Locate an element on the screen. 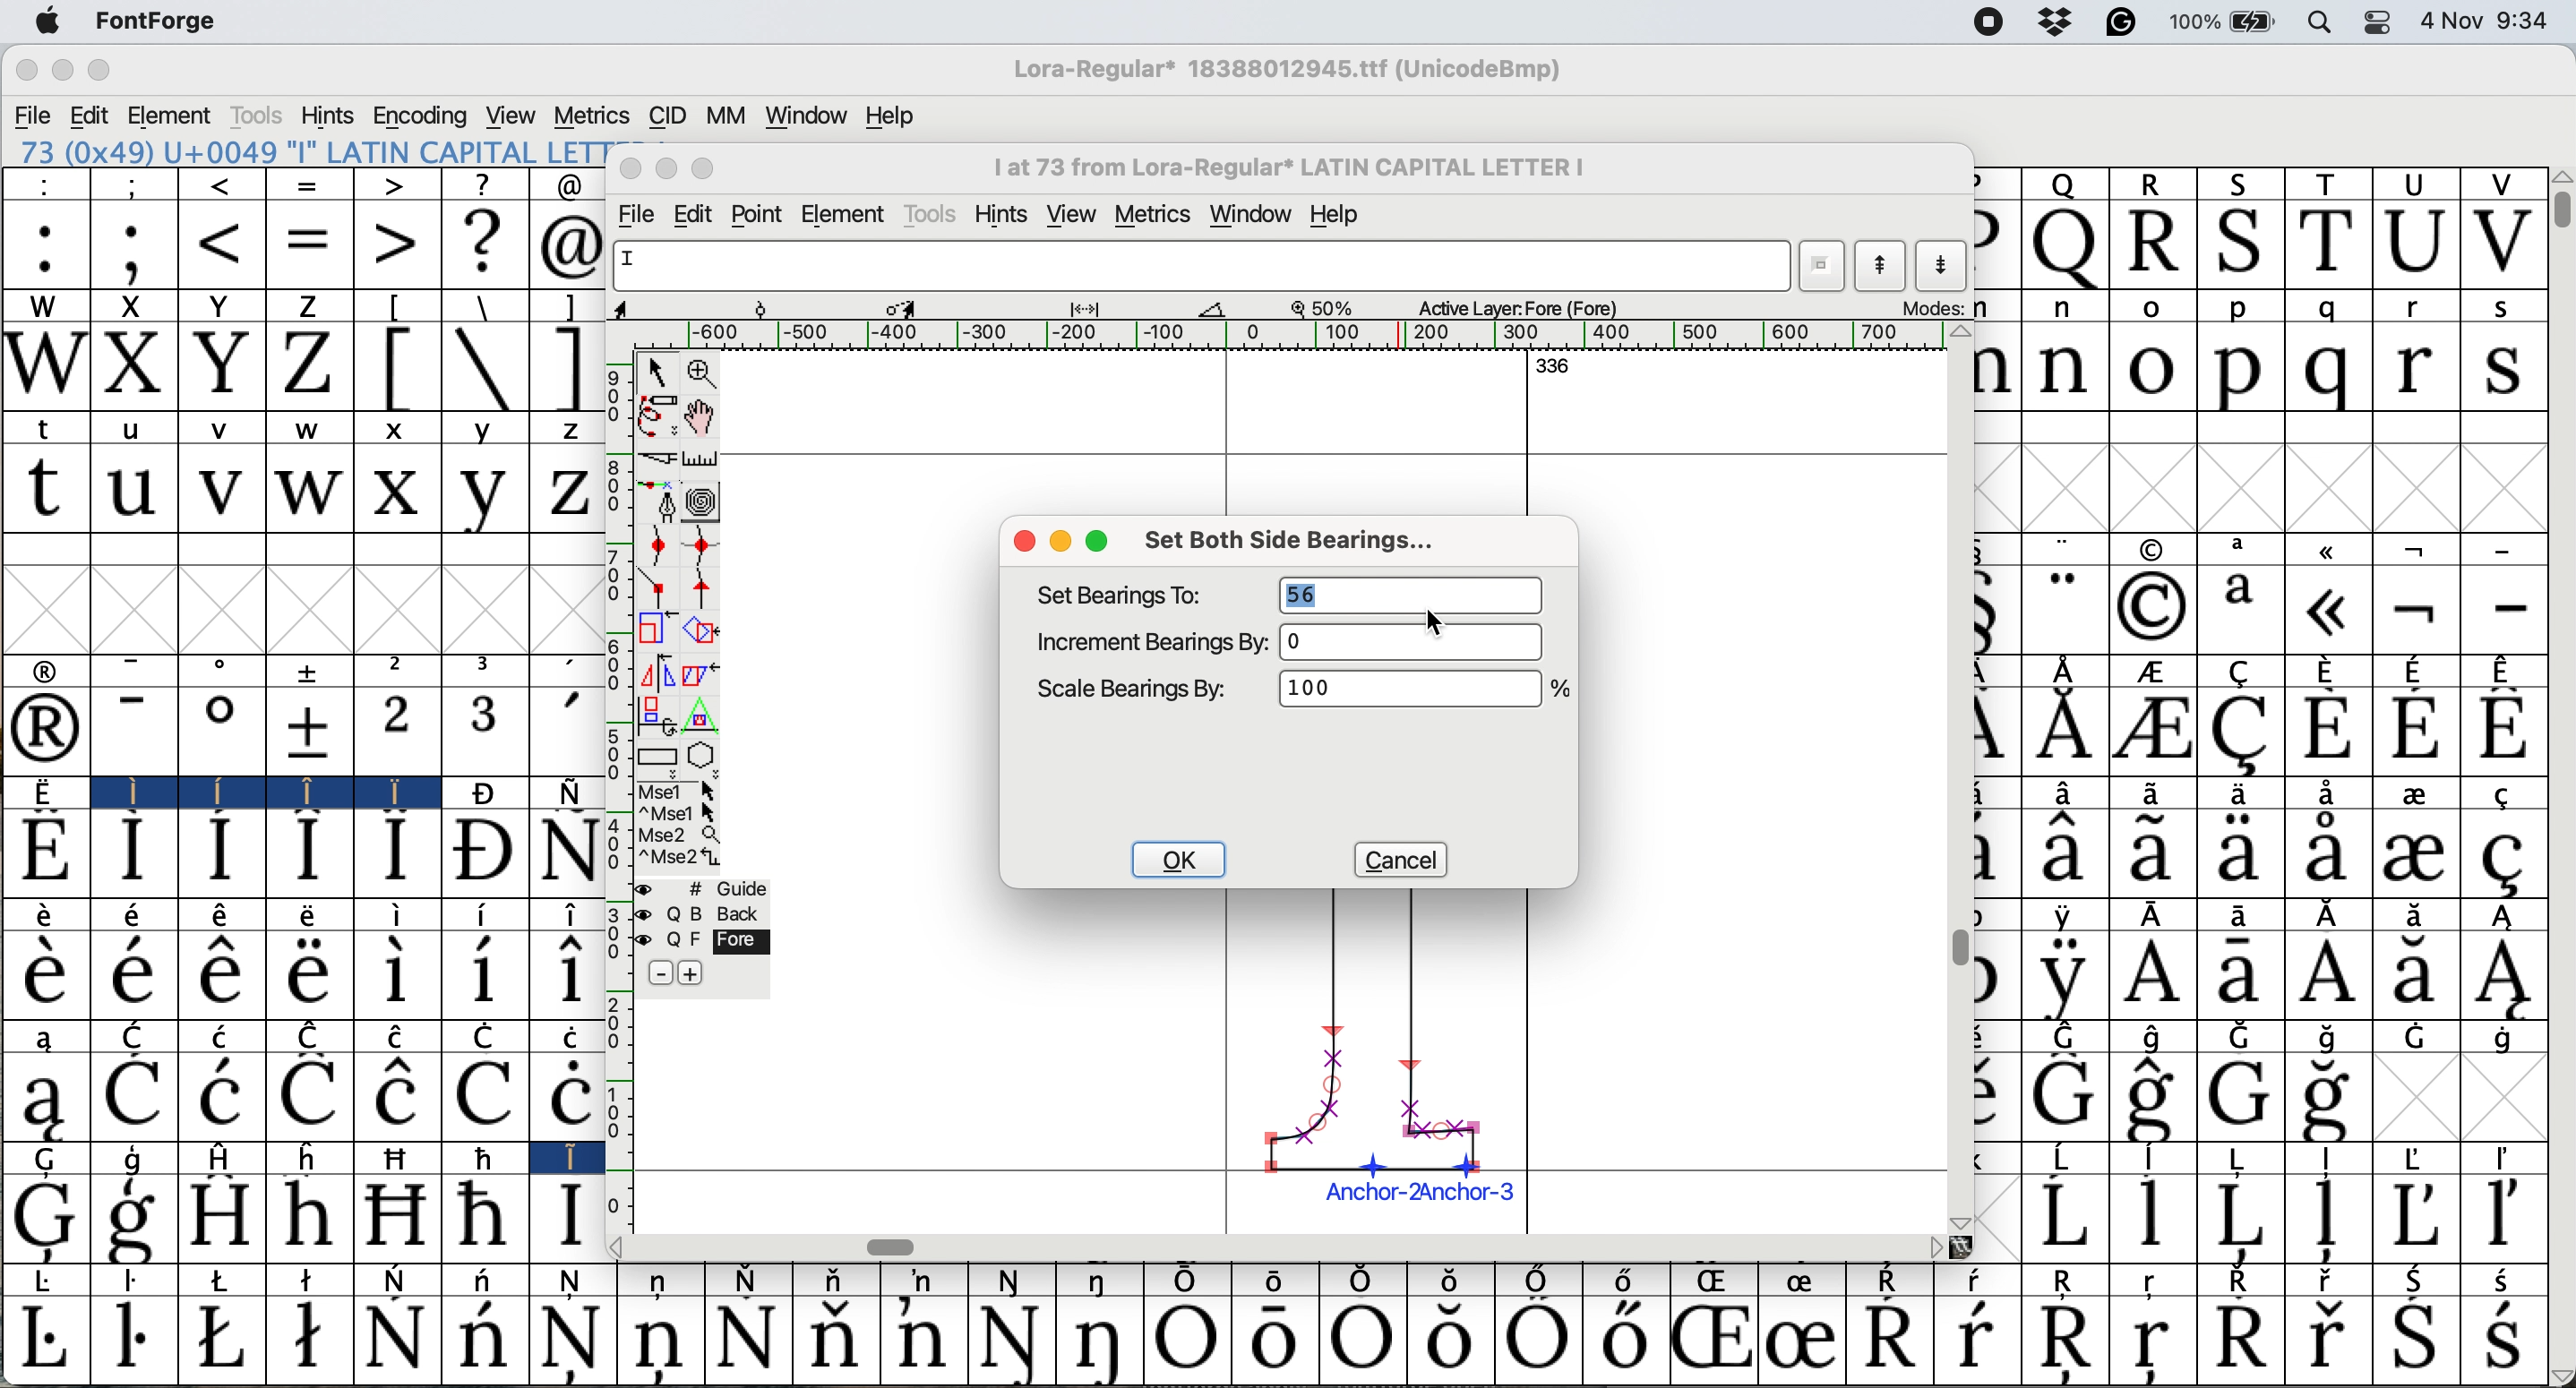 This screenshot has height=1388, width=2576. Symbol is located at coordinates (2417, 608).